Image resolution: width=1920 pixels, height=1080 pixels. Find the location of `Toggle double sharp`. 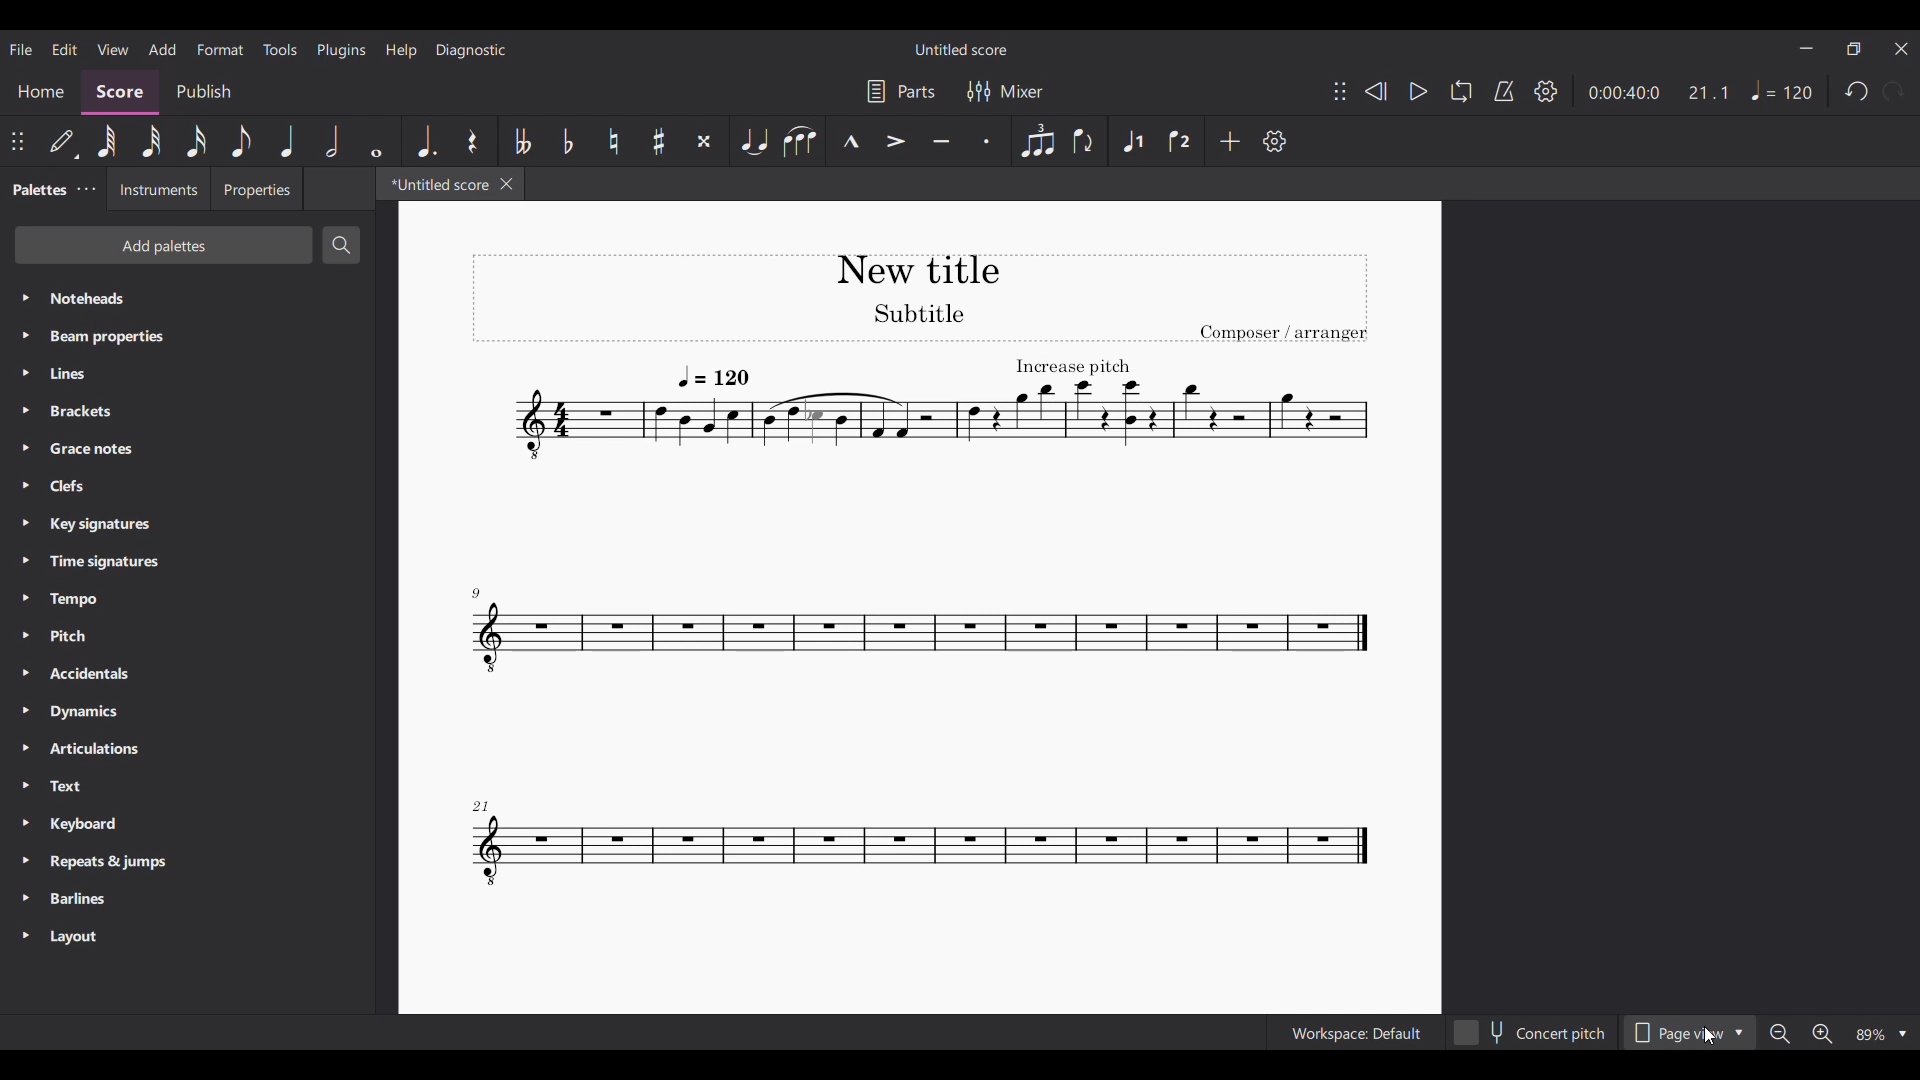

Toggle double sharp is located at coordinates (704, 141).